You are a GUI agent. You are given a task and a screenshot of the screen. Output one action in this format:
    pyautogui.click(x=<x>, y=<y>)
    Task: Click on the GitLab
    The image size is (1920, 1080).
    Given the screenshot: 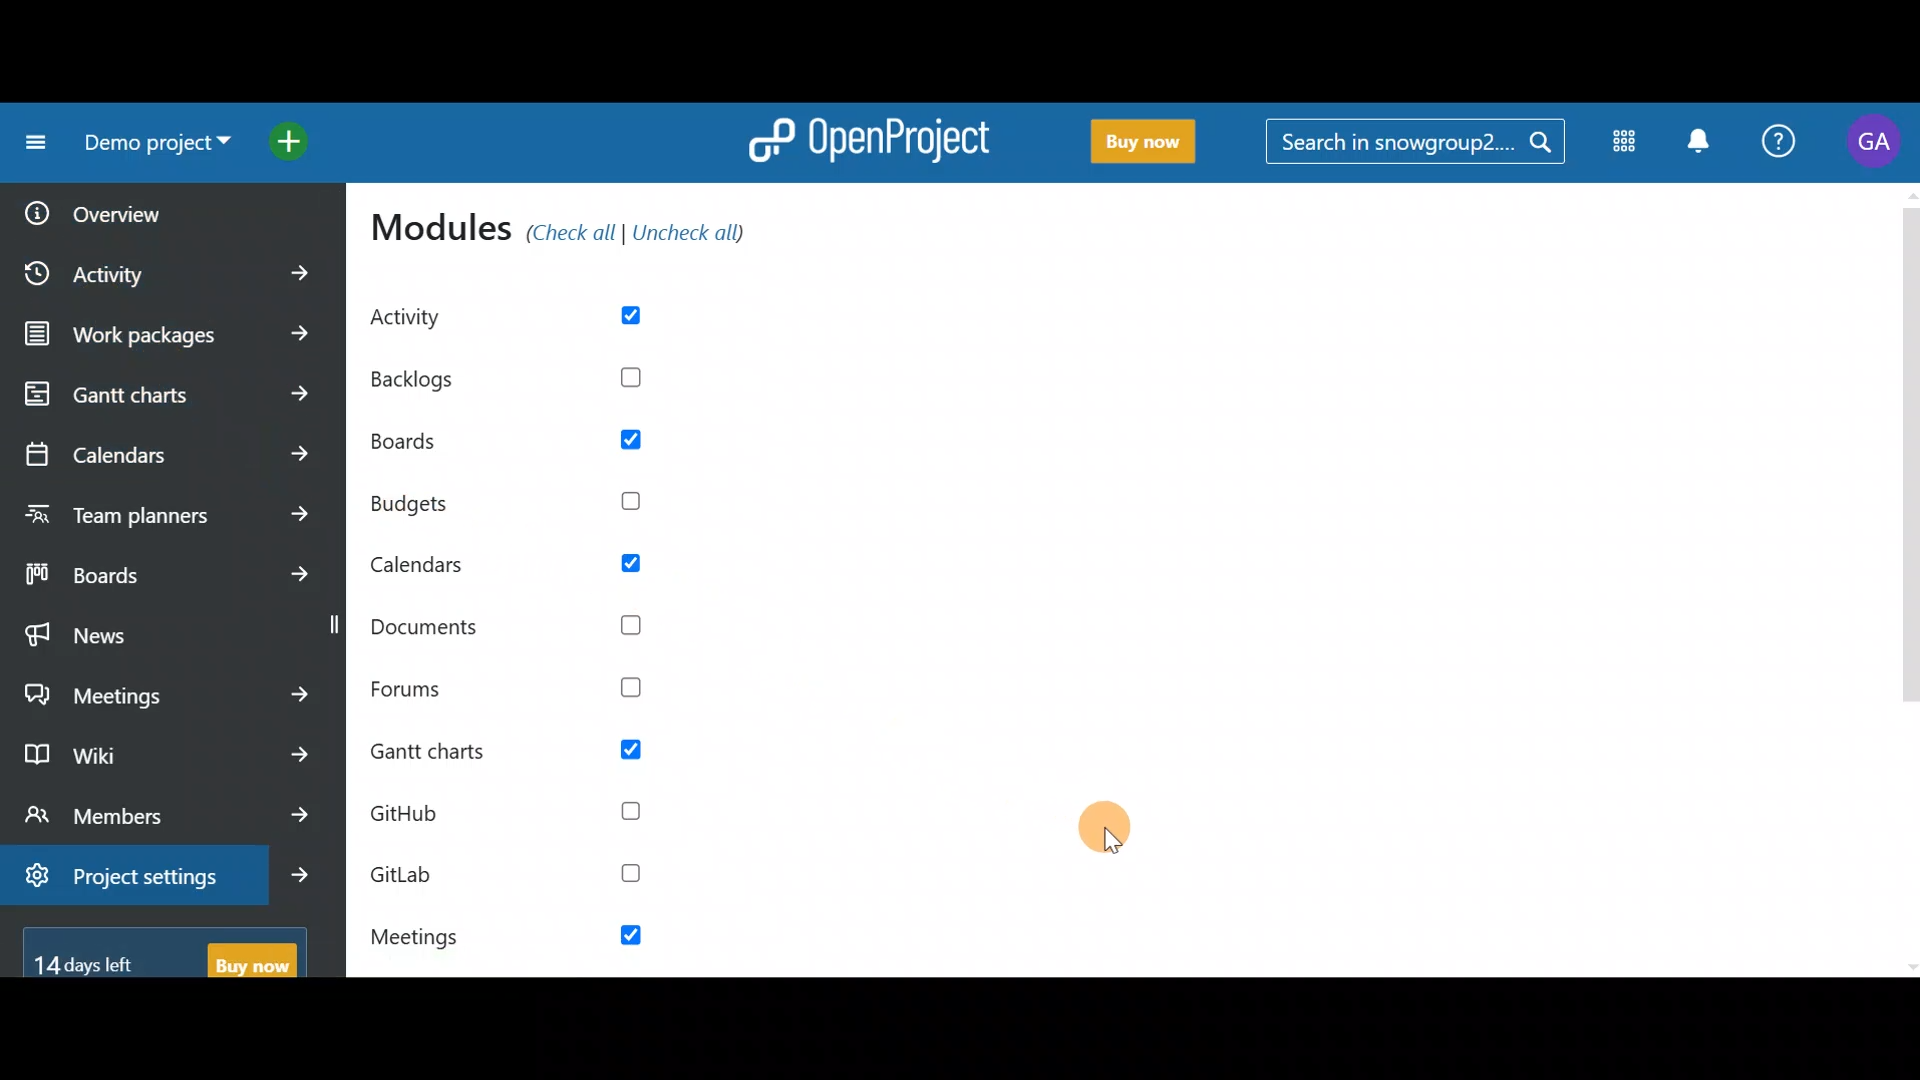 What is the action you would take?
    pyautogui.click(x=508, y=876)
    